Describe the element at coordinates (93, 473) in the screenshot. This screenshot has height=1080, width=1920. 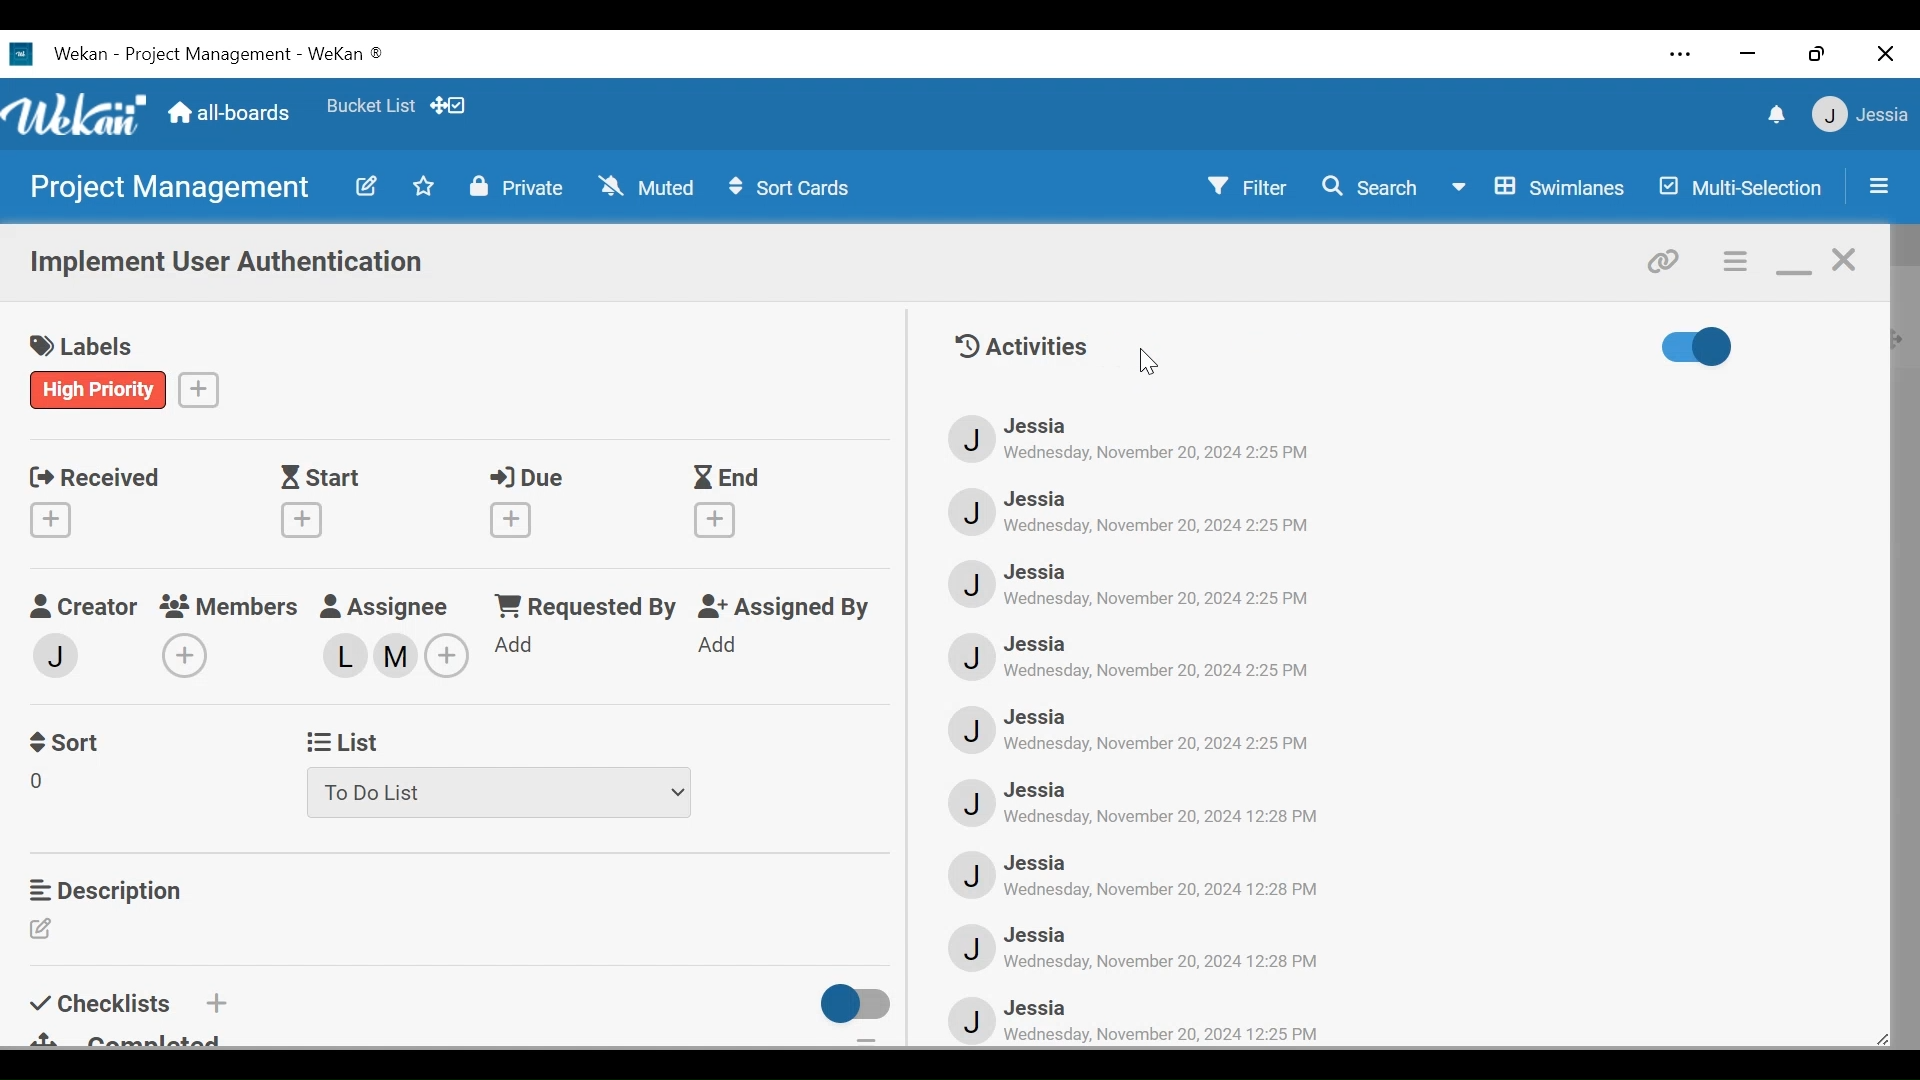
I see `Received Date` at that location.